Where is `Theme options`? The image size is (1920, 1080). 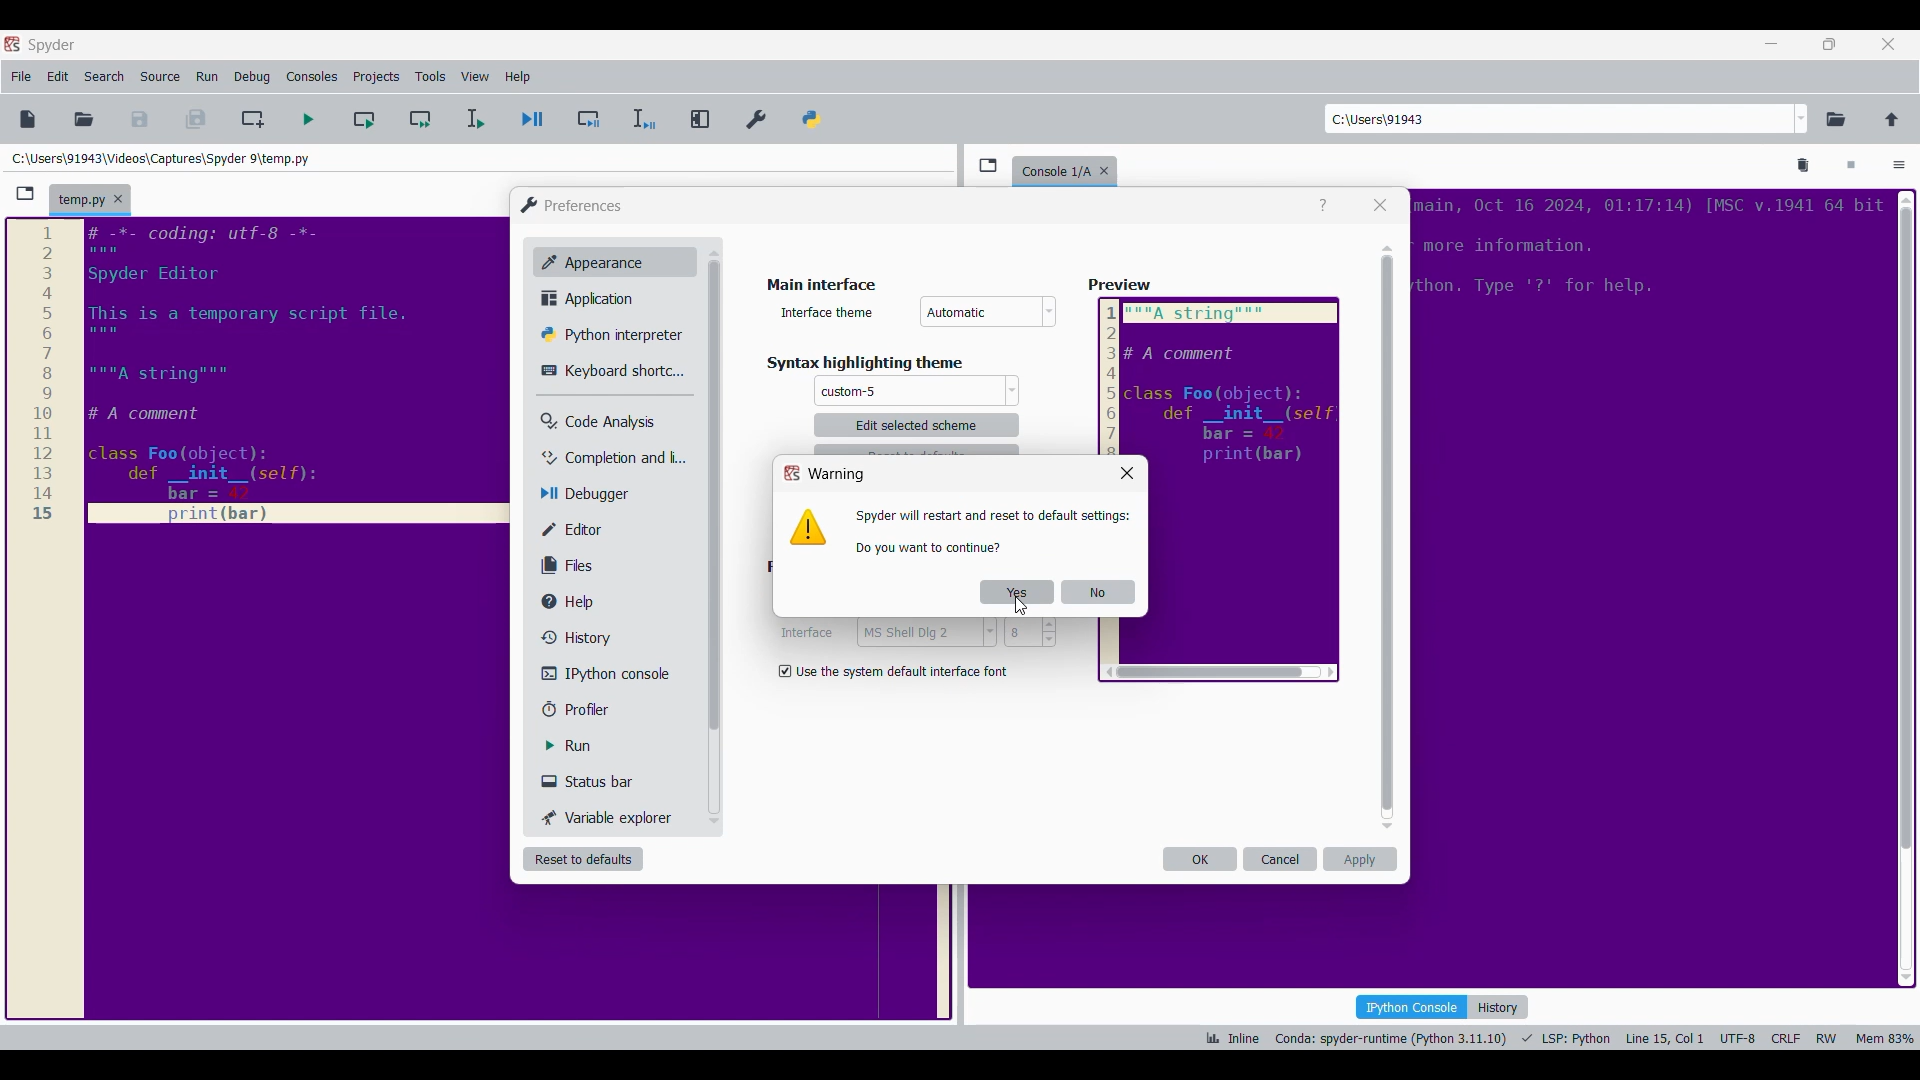
Theme options is located at coordinates (918, 391).